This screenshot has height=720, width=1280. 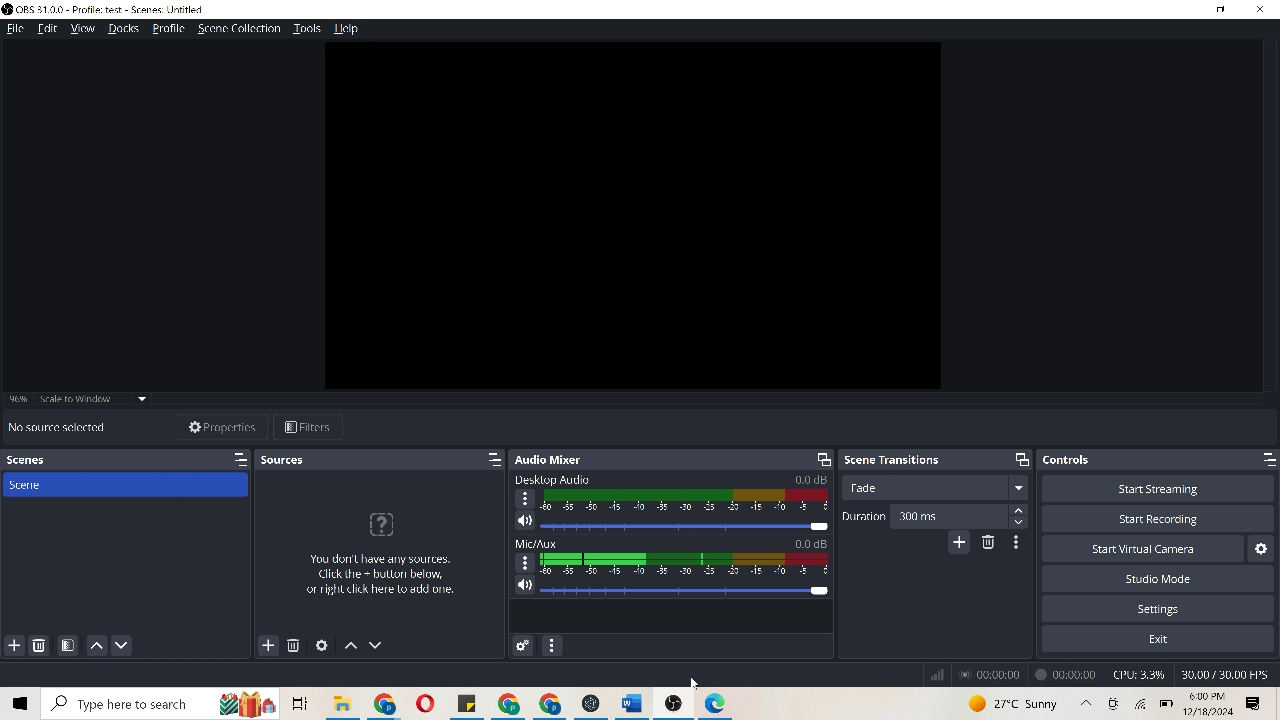 I want to click on scenes, so click(x=47, y=460).